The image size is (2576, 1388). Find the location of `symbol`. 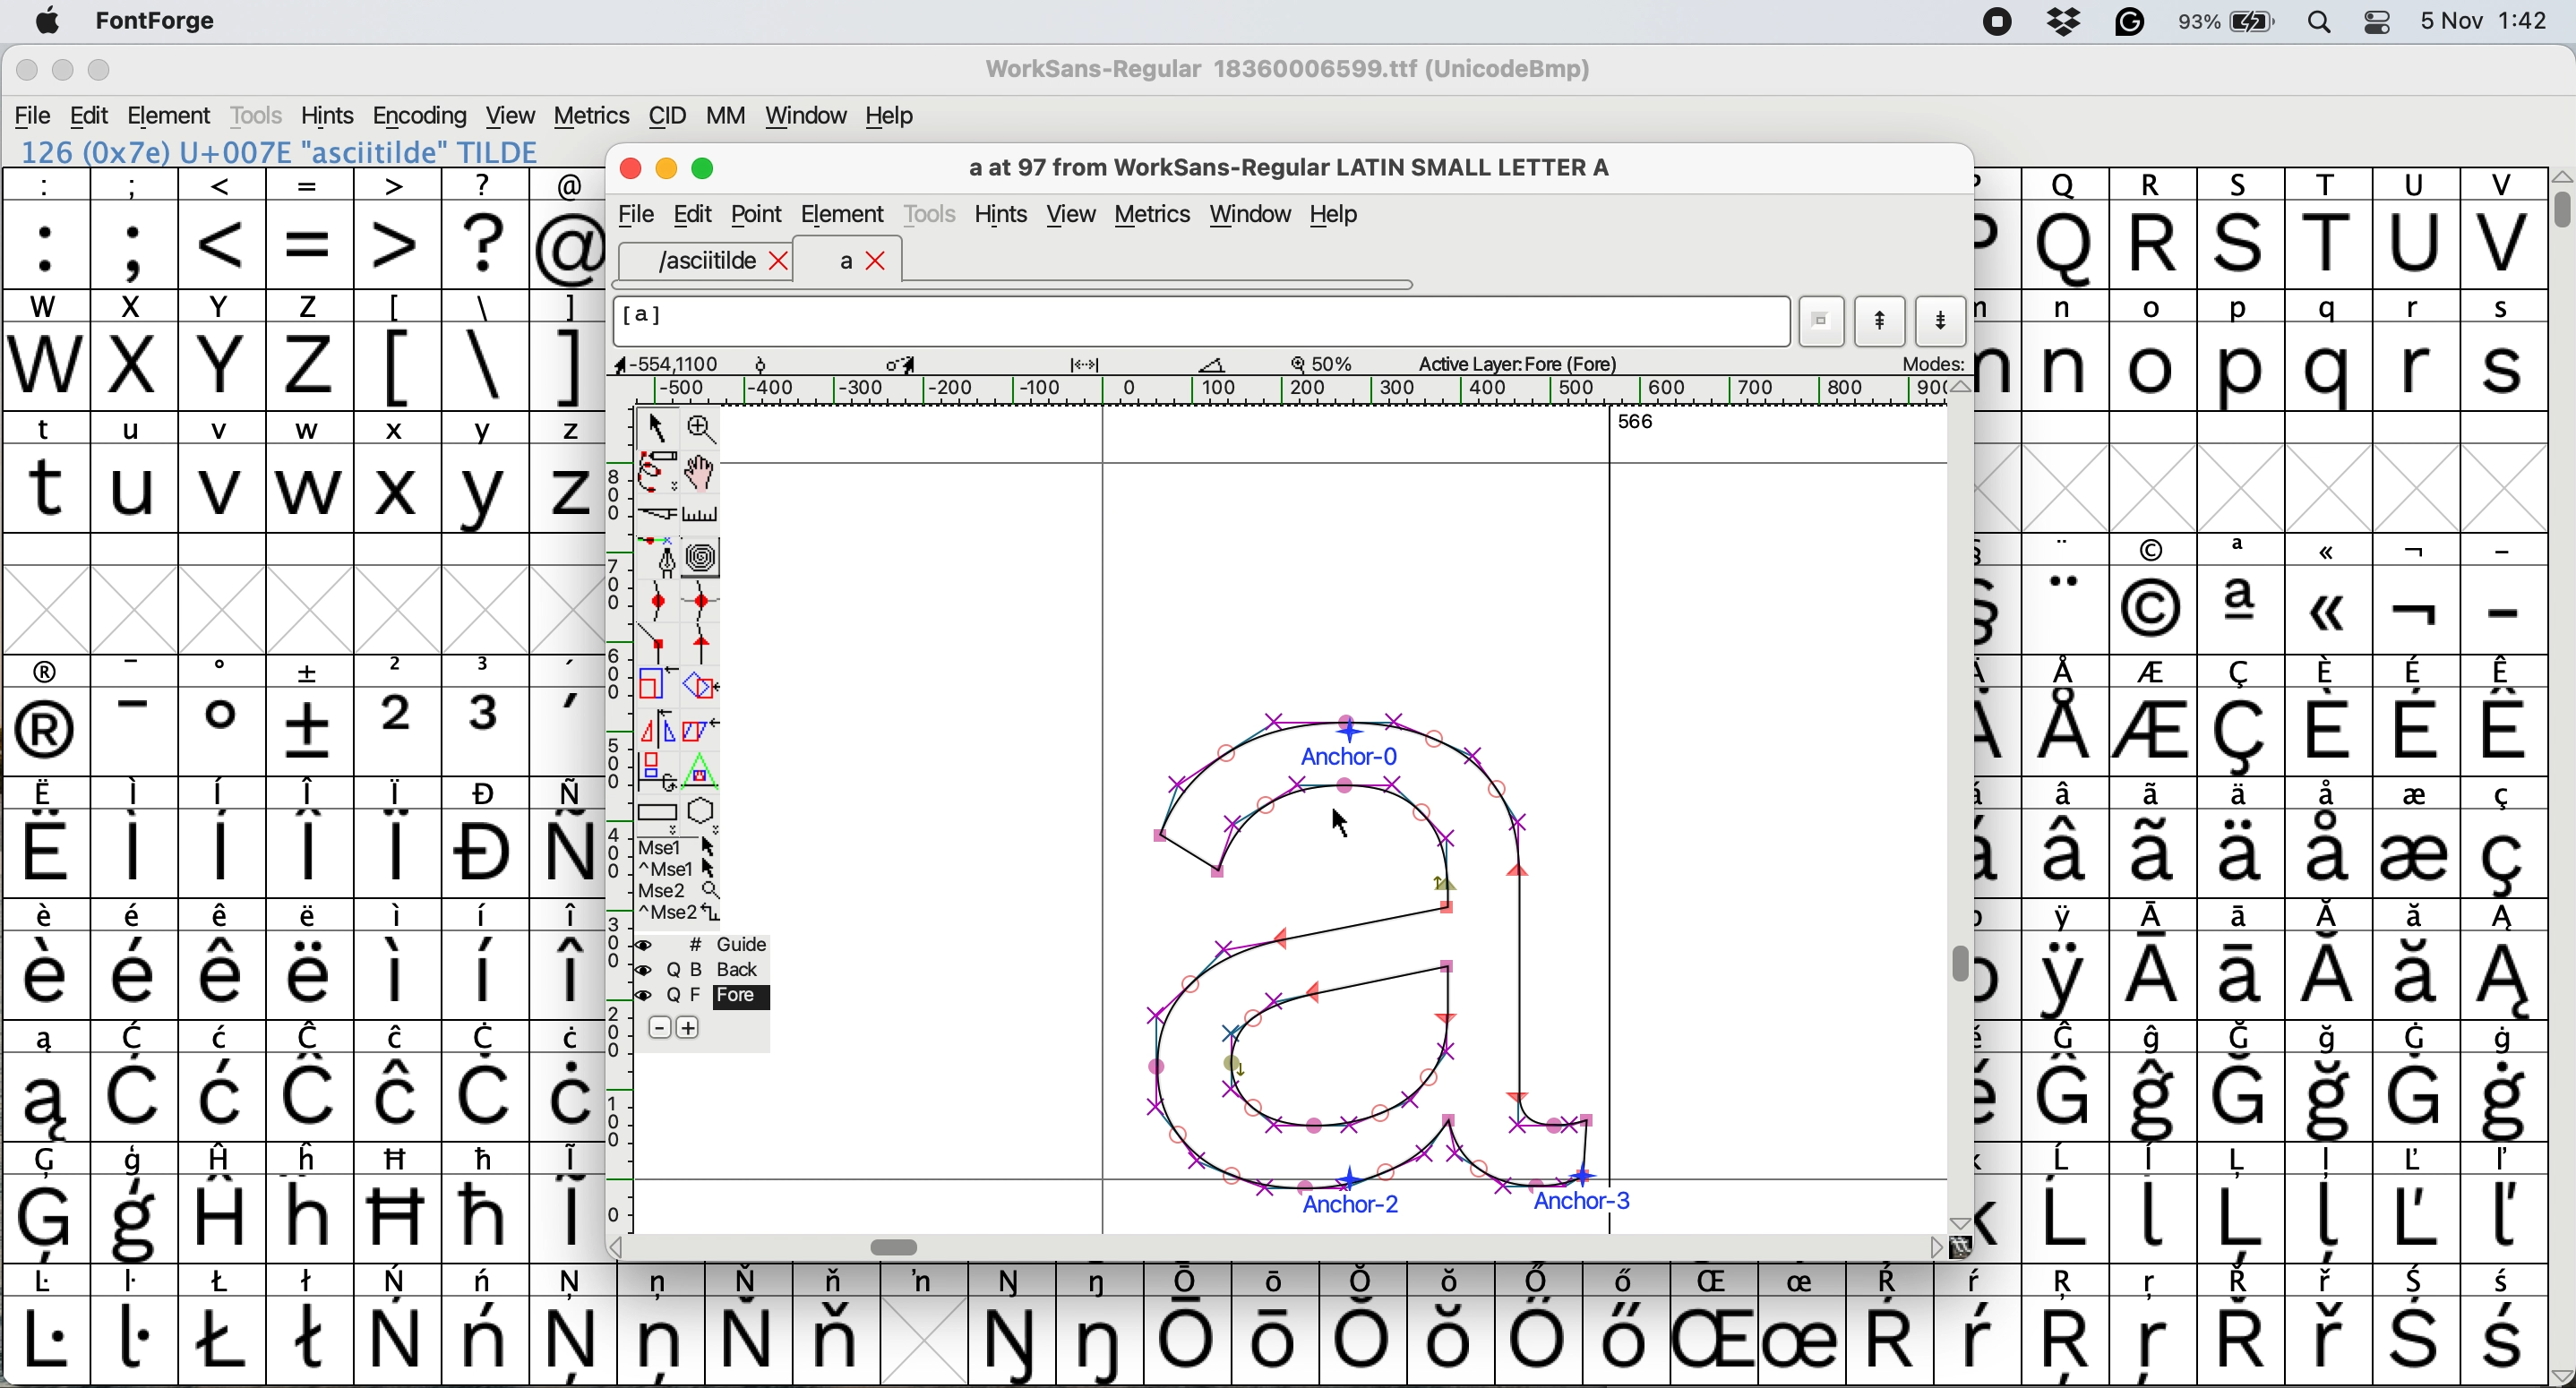

symbol is located at coordinates (136, 1205).